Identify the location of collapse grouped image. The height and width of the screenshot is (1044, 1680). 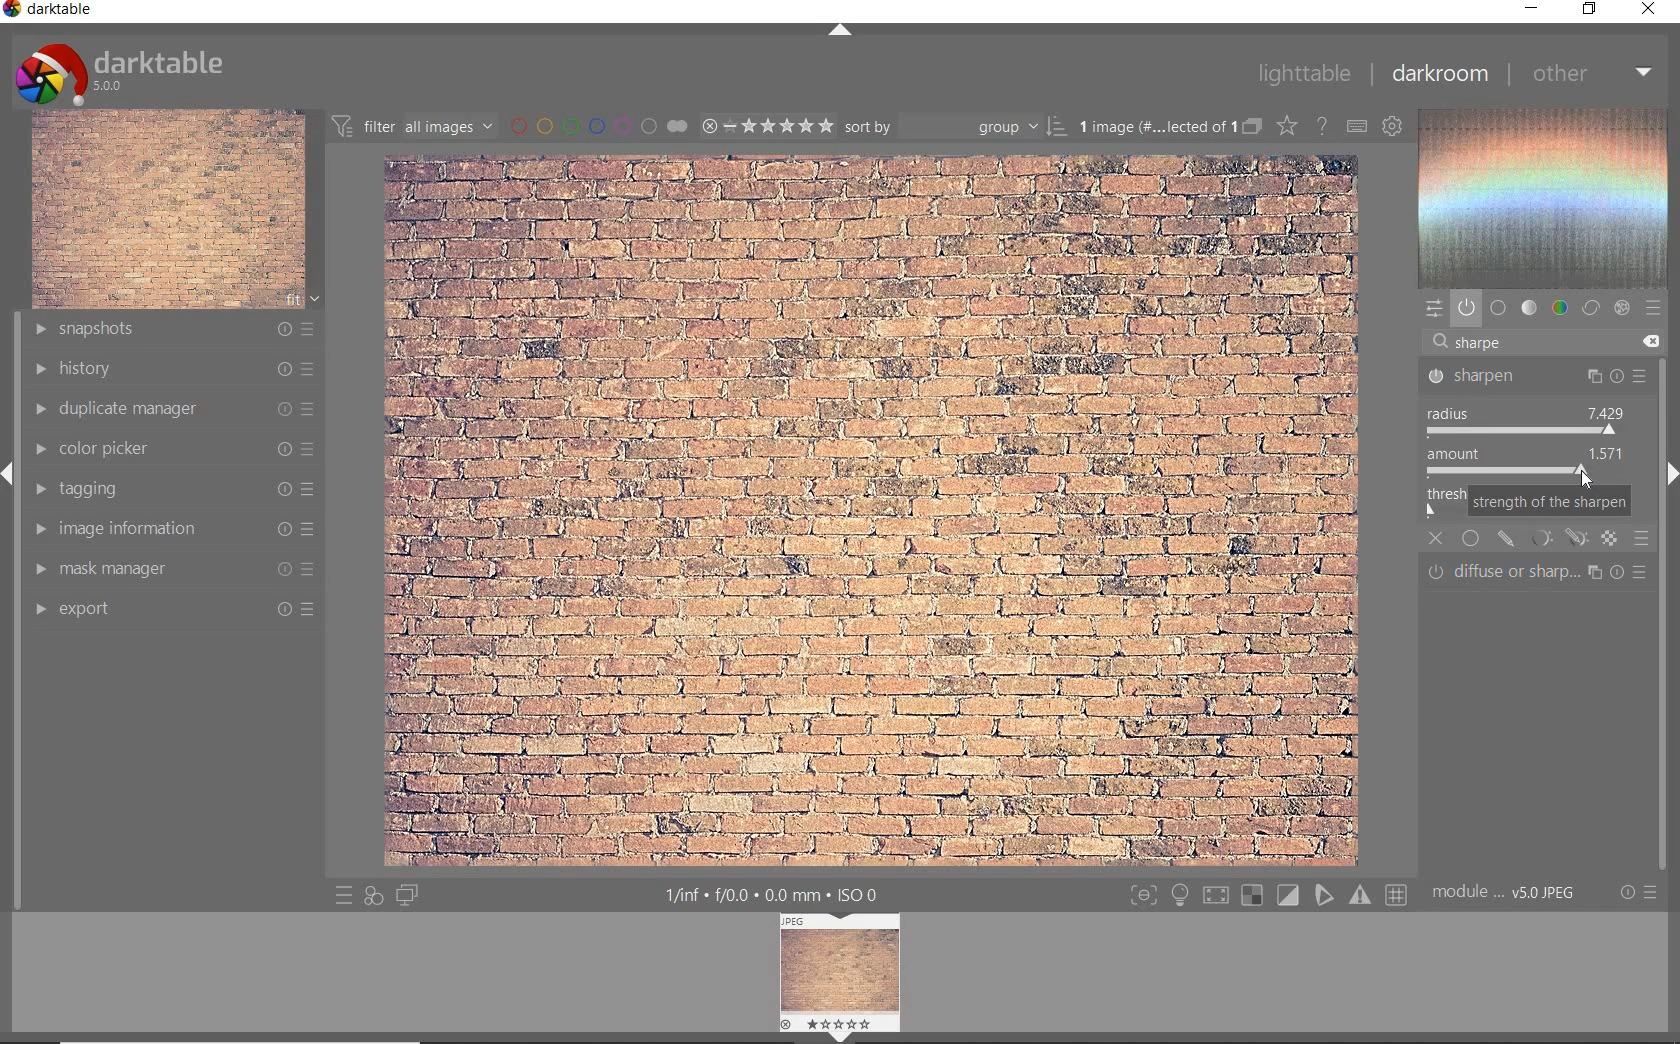
(1251, 128).